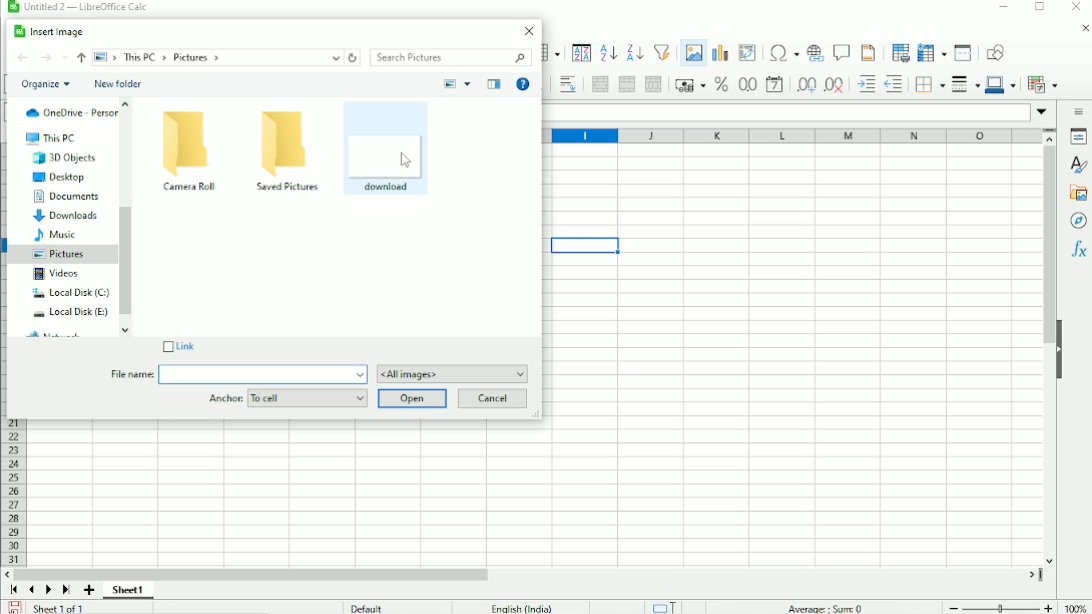 This screenshot has height=614, width=1092. What do you see at coordinates (869, 52) in the screenshot?
I see `Headers and footers` at bounding box center [869, 52].